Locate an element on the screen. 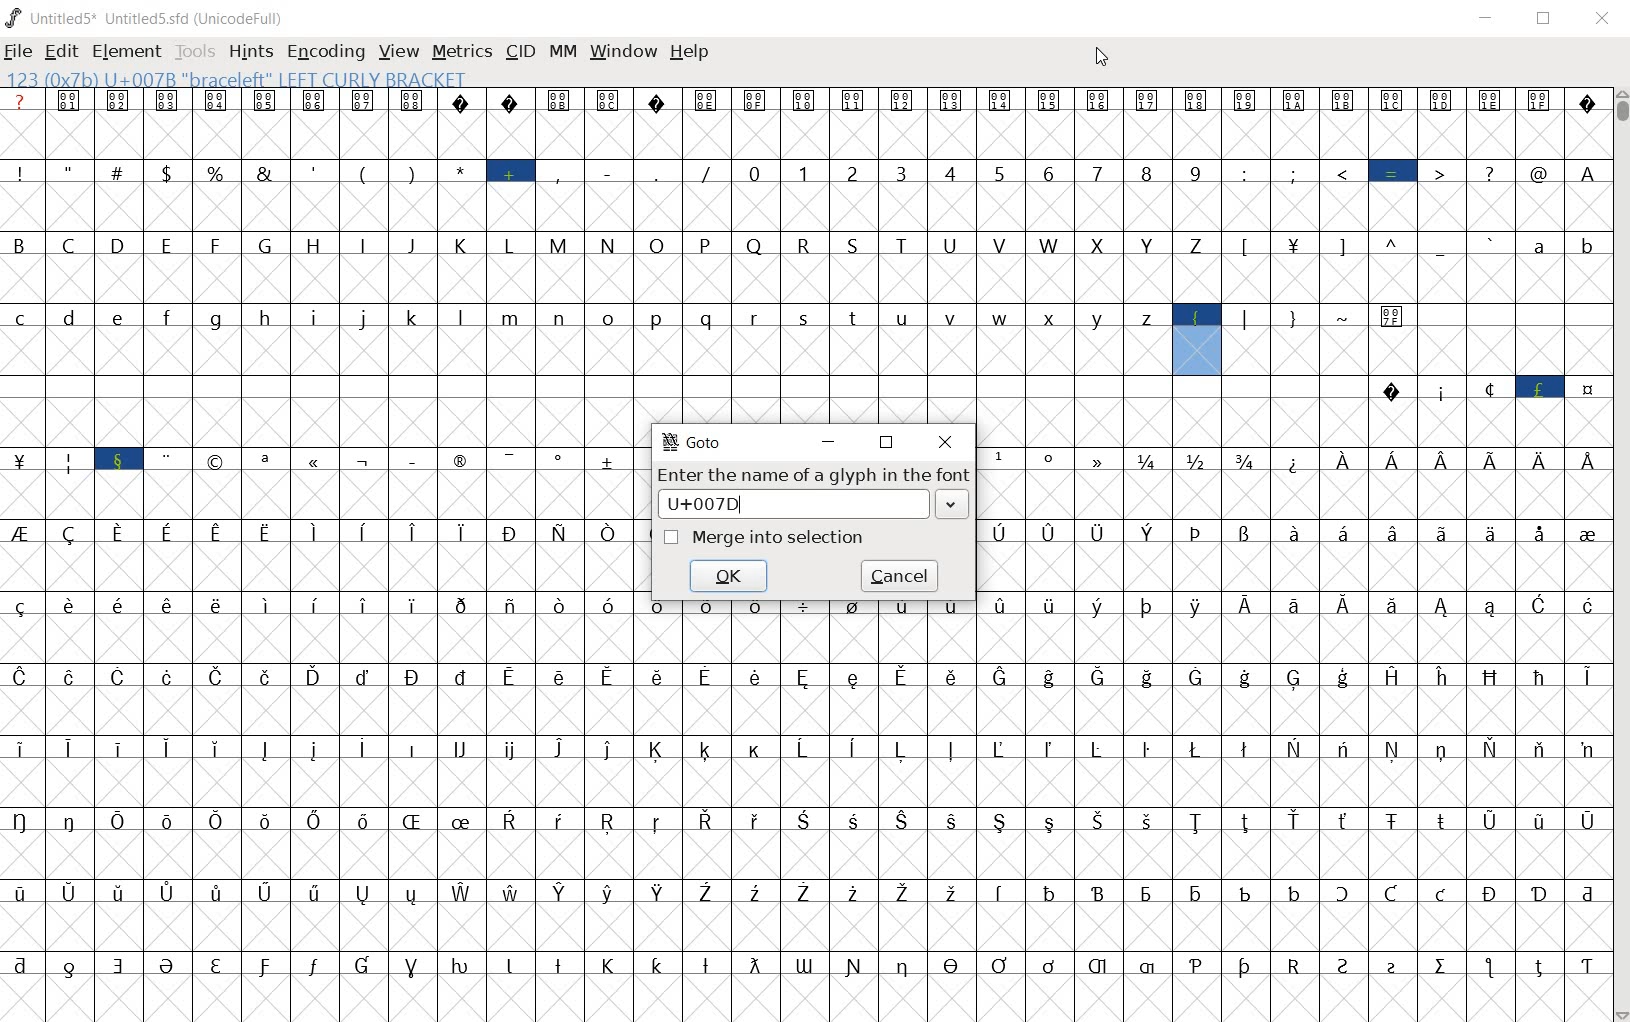 The image size is (1630, 1022). MM is located at coordinates (563, 53).